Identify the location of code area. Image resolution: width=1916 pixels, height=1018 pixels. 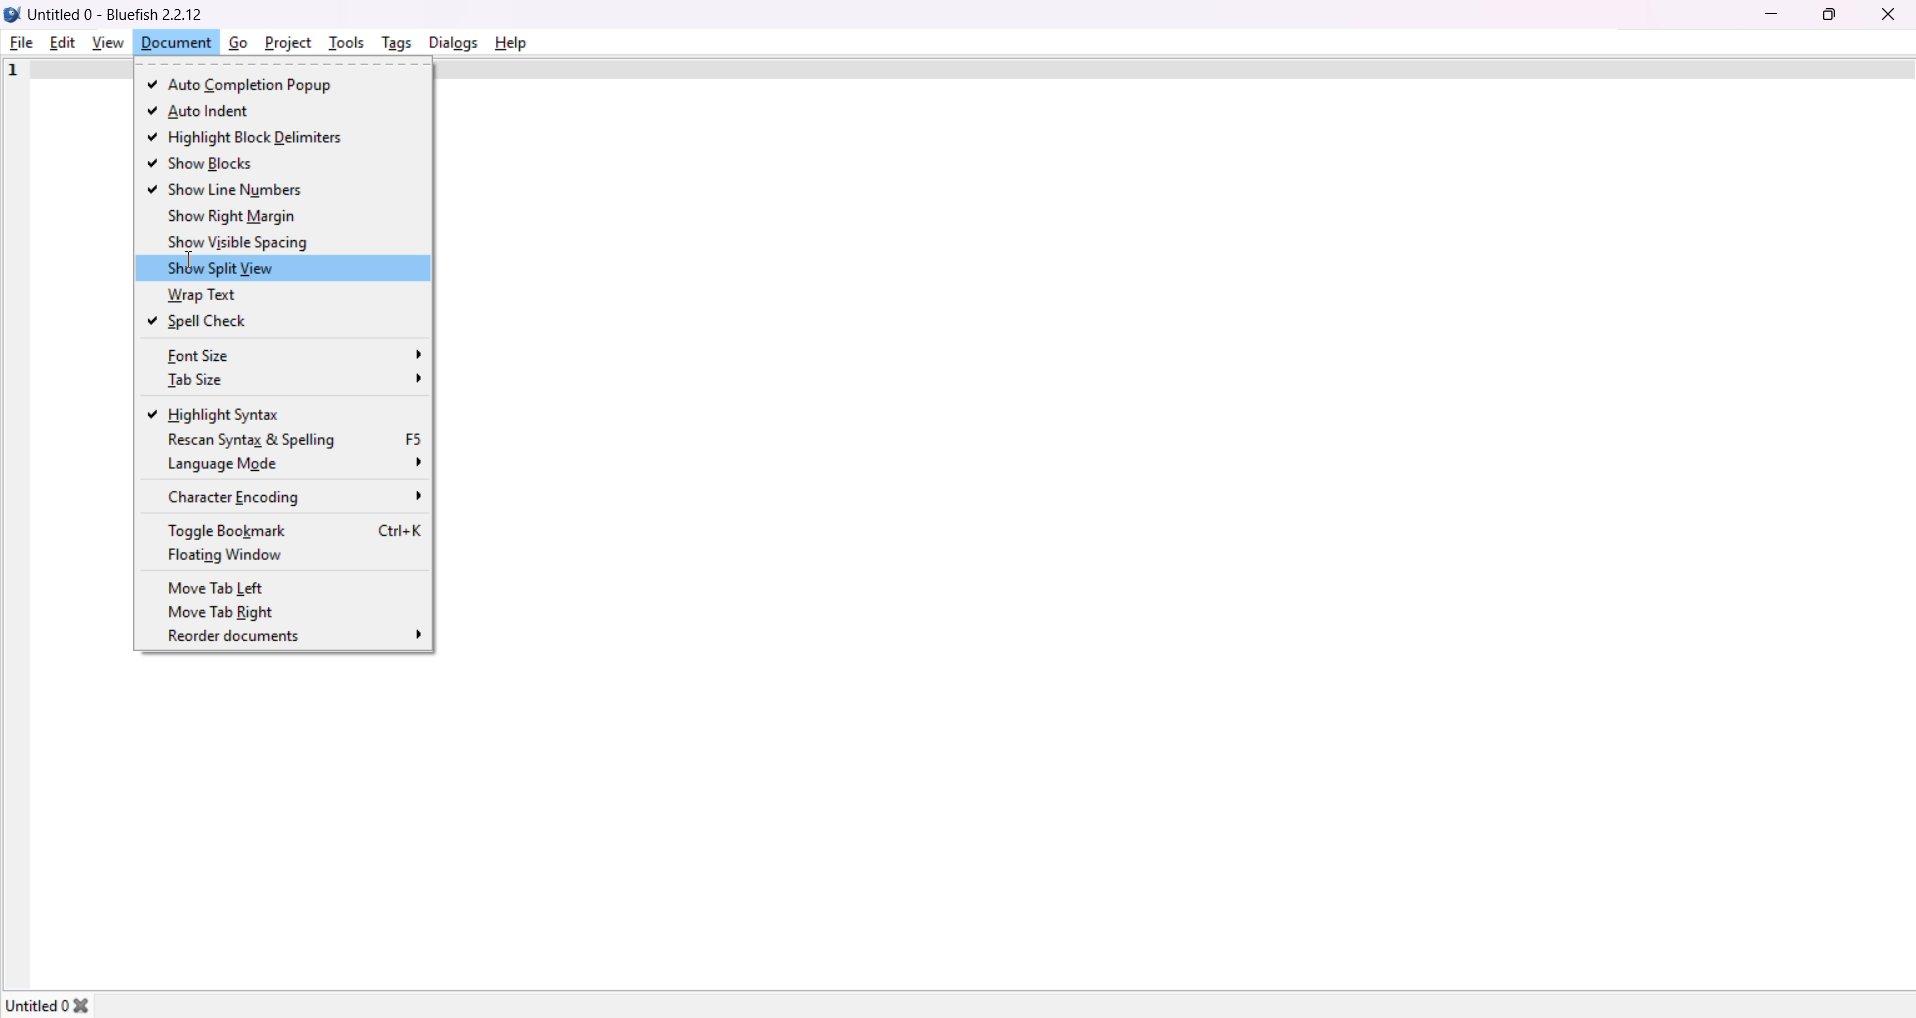
(1175, 529).